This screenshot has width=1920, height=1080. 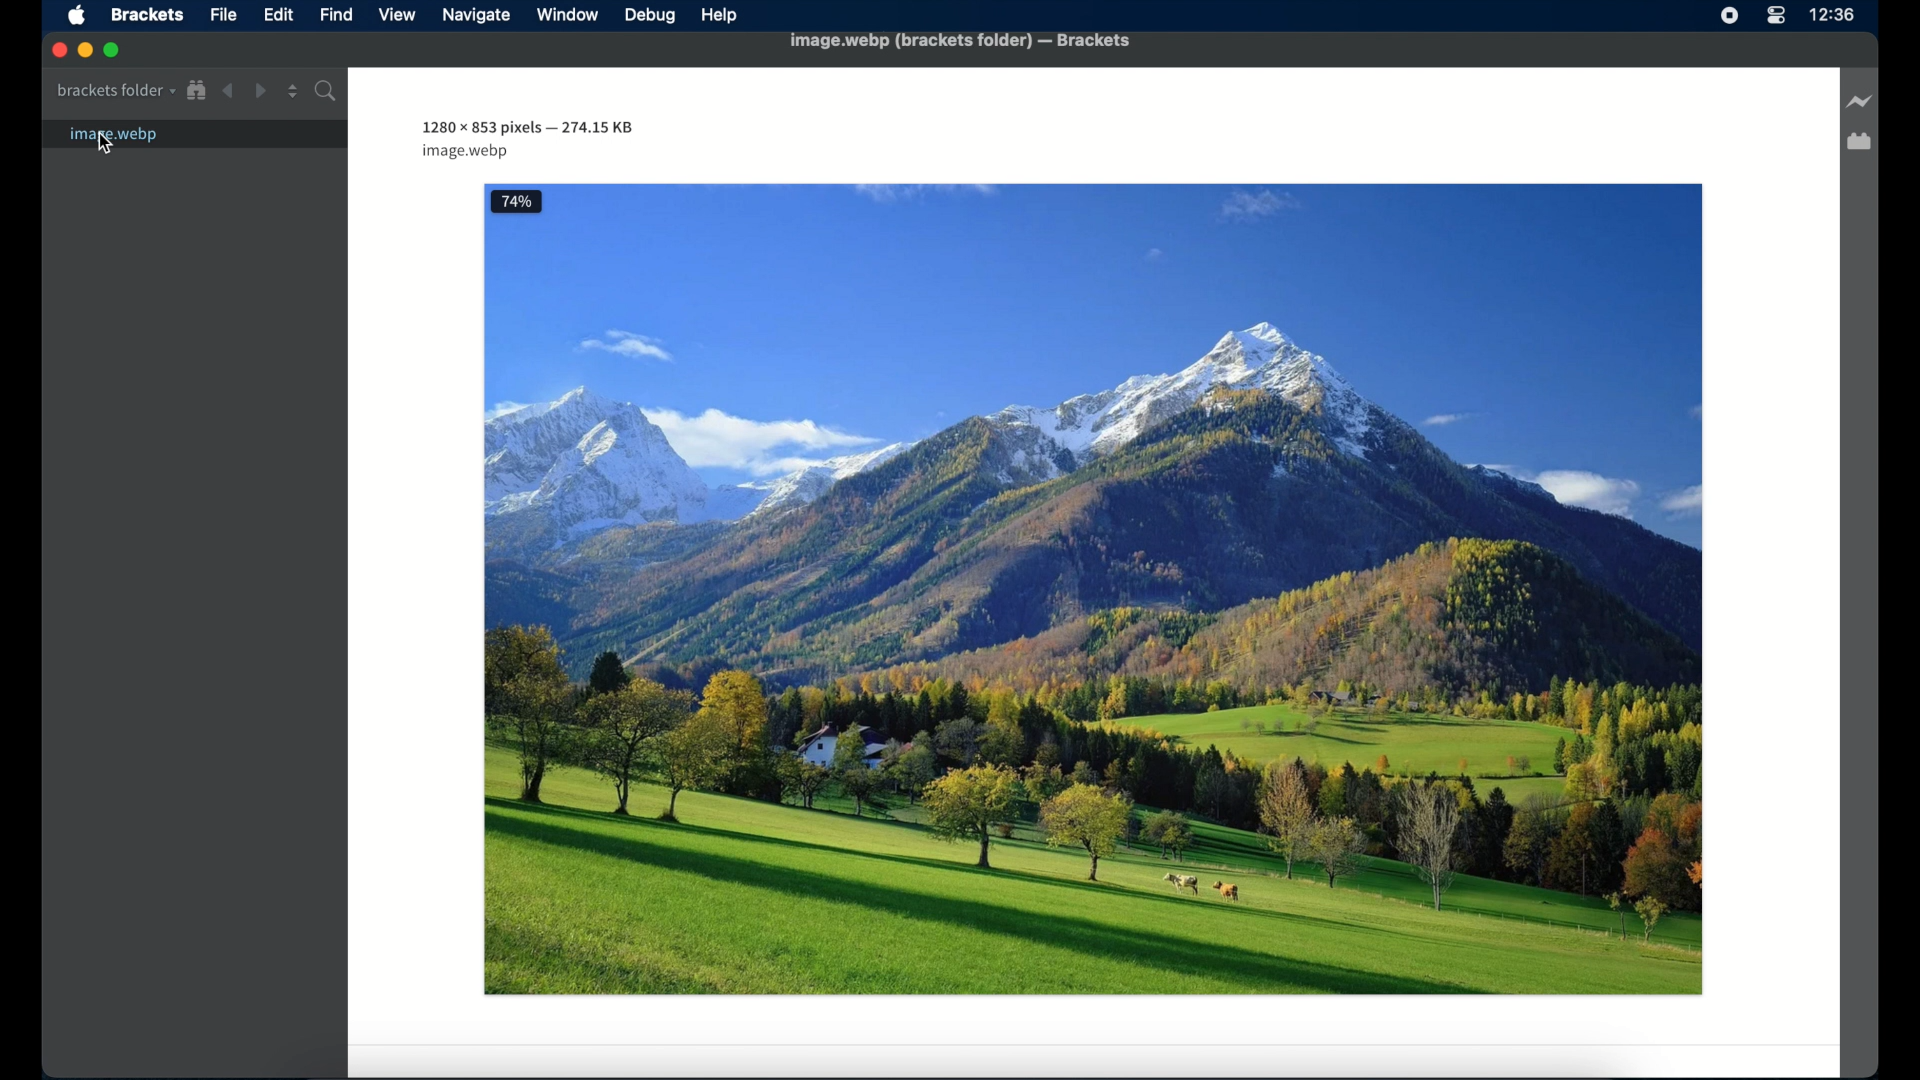 What do you see at coordinates (400, 15) in the screenshot?
I see `View` at bounding box center [400, 15].